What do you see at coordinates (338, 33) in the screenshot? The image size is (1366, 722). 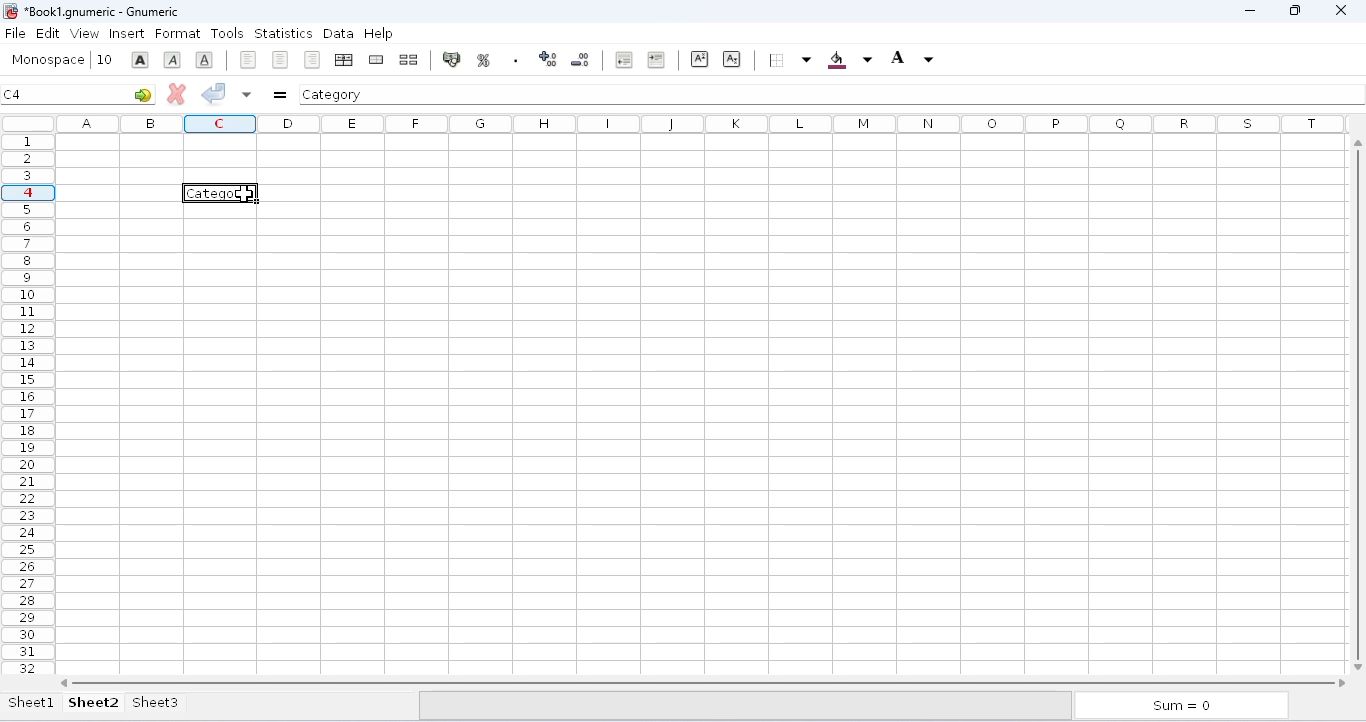 I see `data` at bounding box center [338, 33].